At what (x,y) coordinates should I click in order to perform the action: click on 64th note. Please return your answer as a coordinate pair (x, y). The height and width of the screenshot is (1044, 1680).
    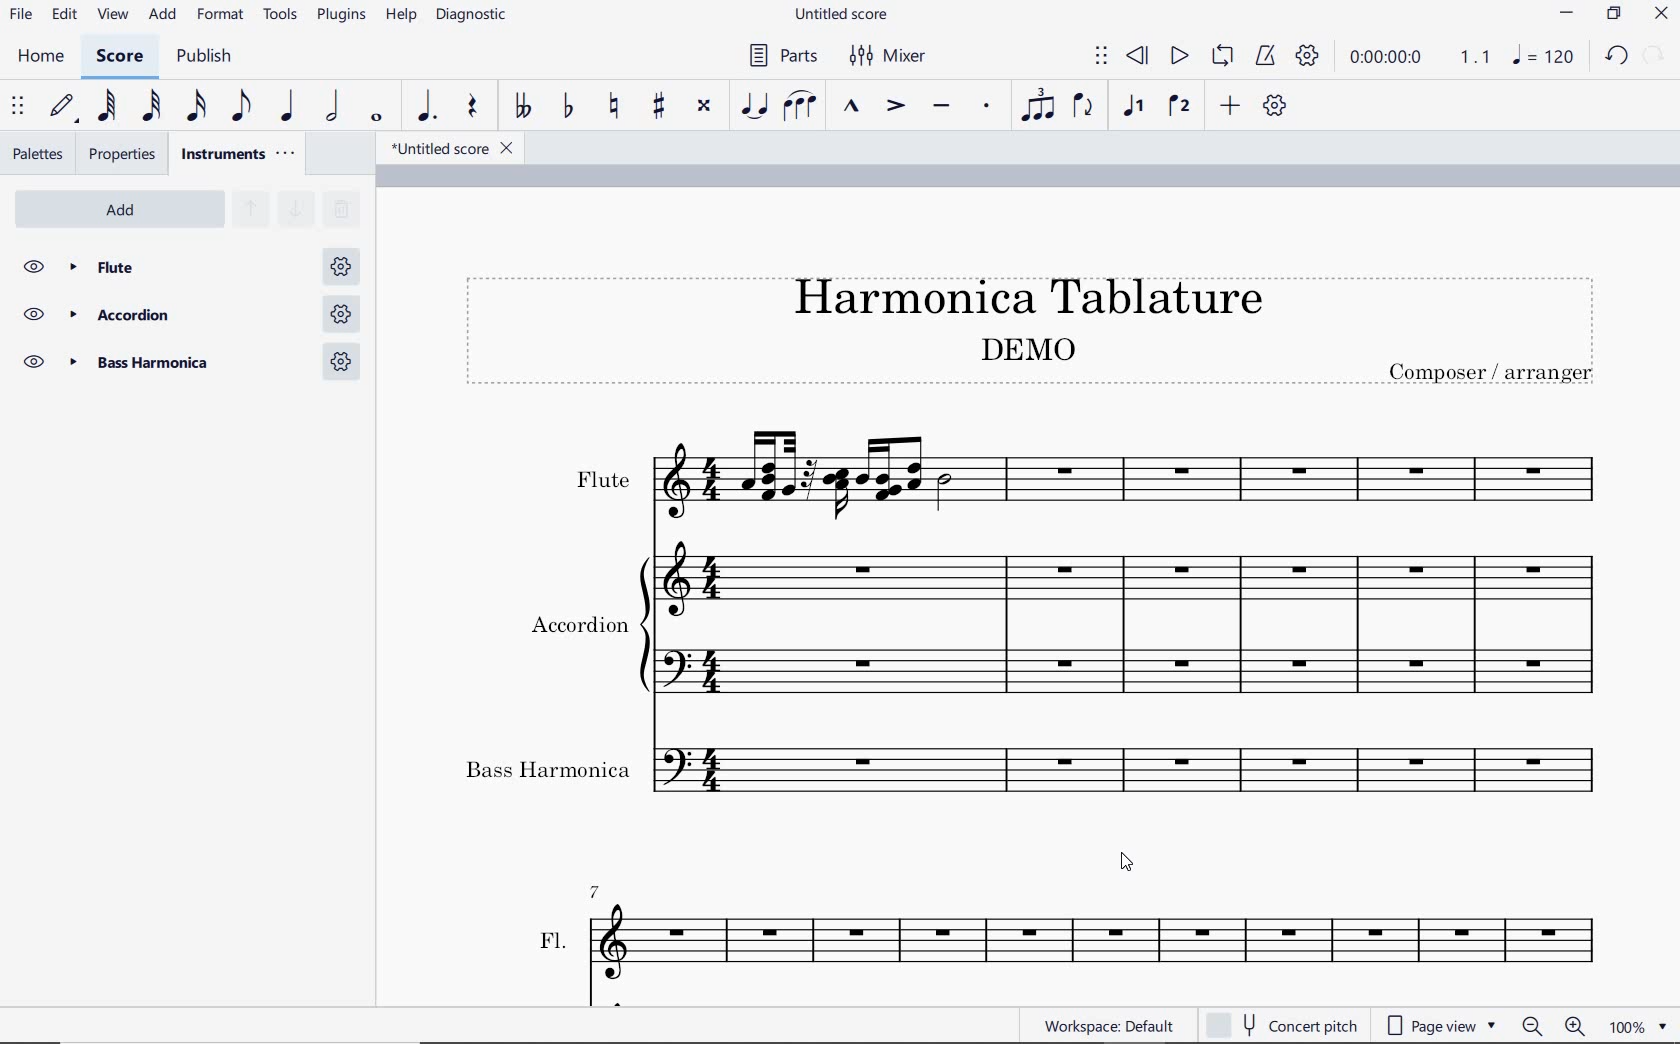
    Looking at the image, I should click on (107, 106).